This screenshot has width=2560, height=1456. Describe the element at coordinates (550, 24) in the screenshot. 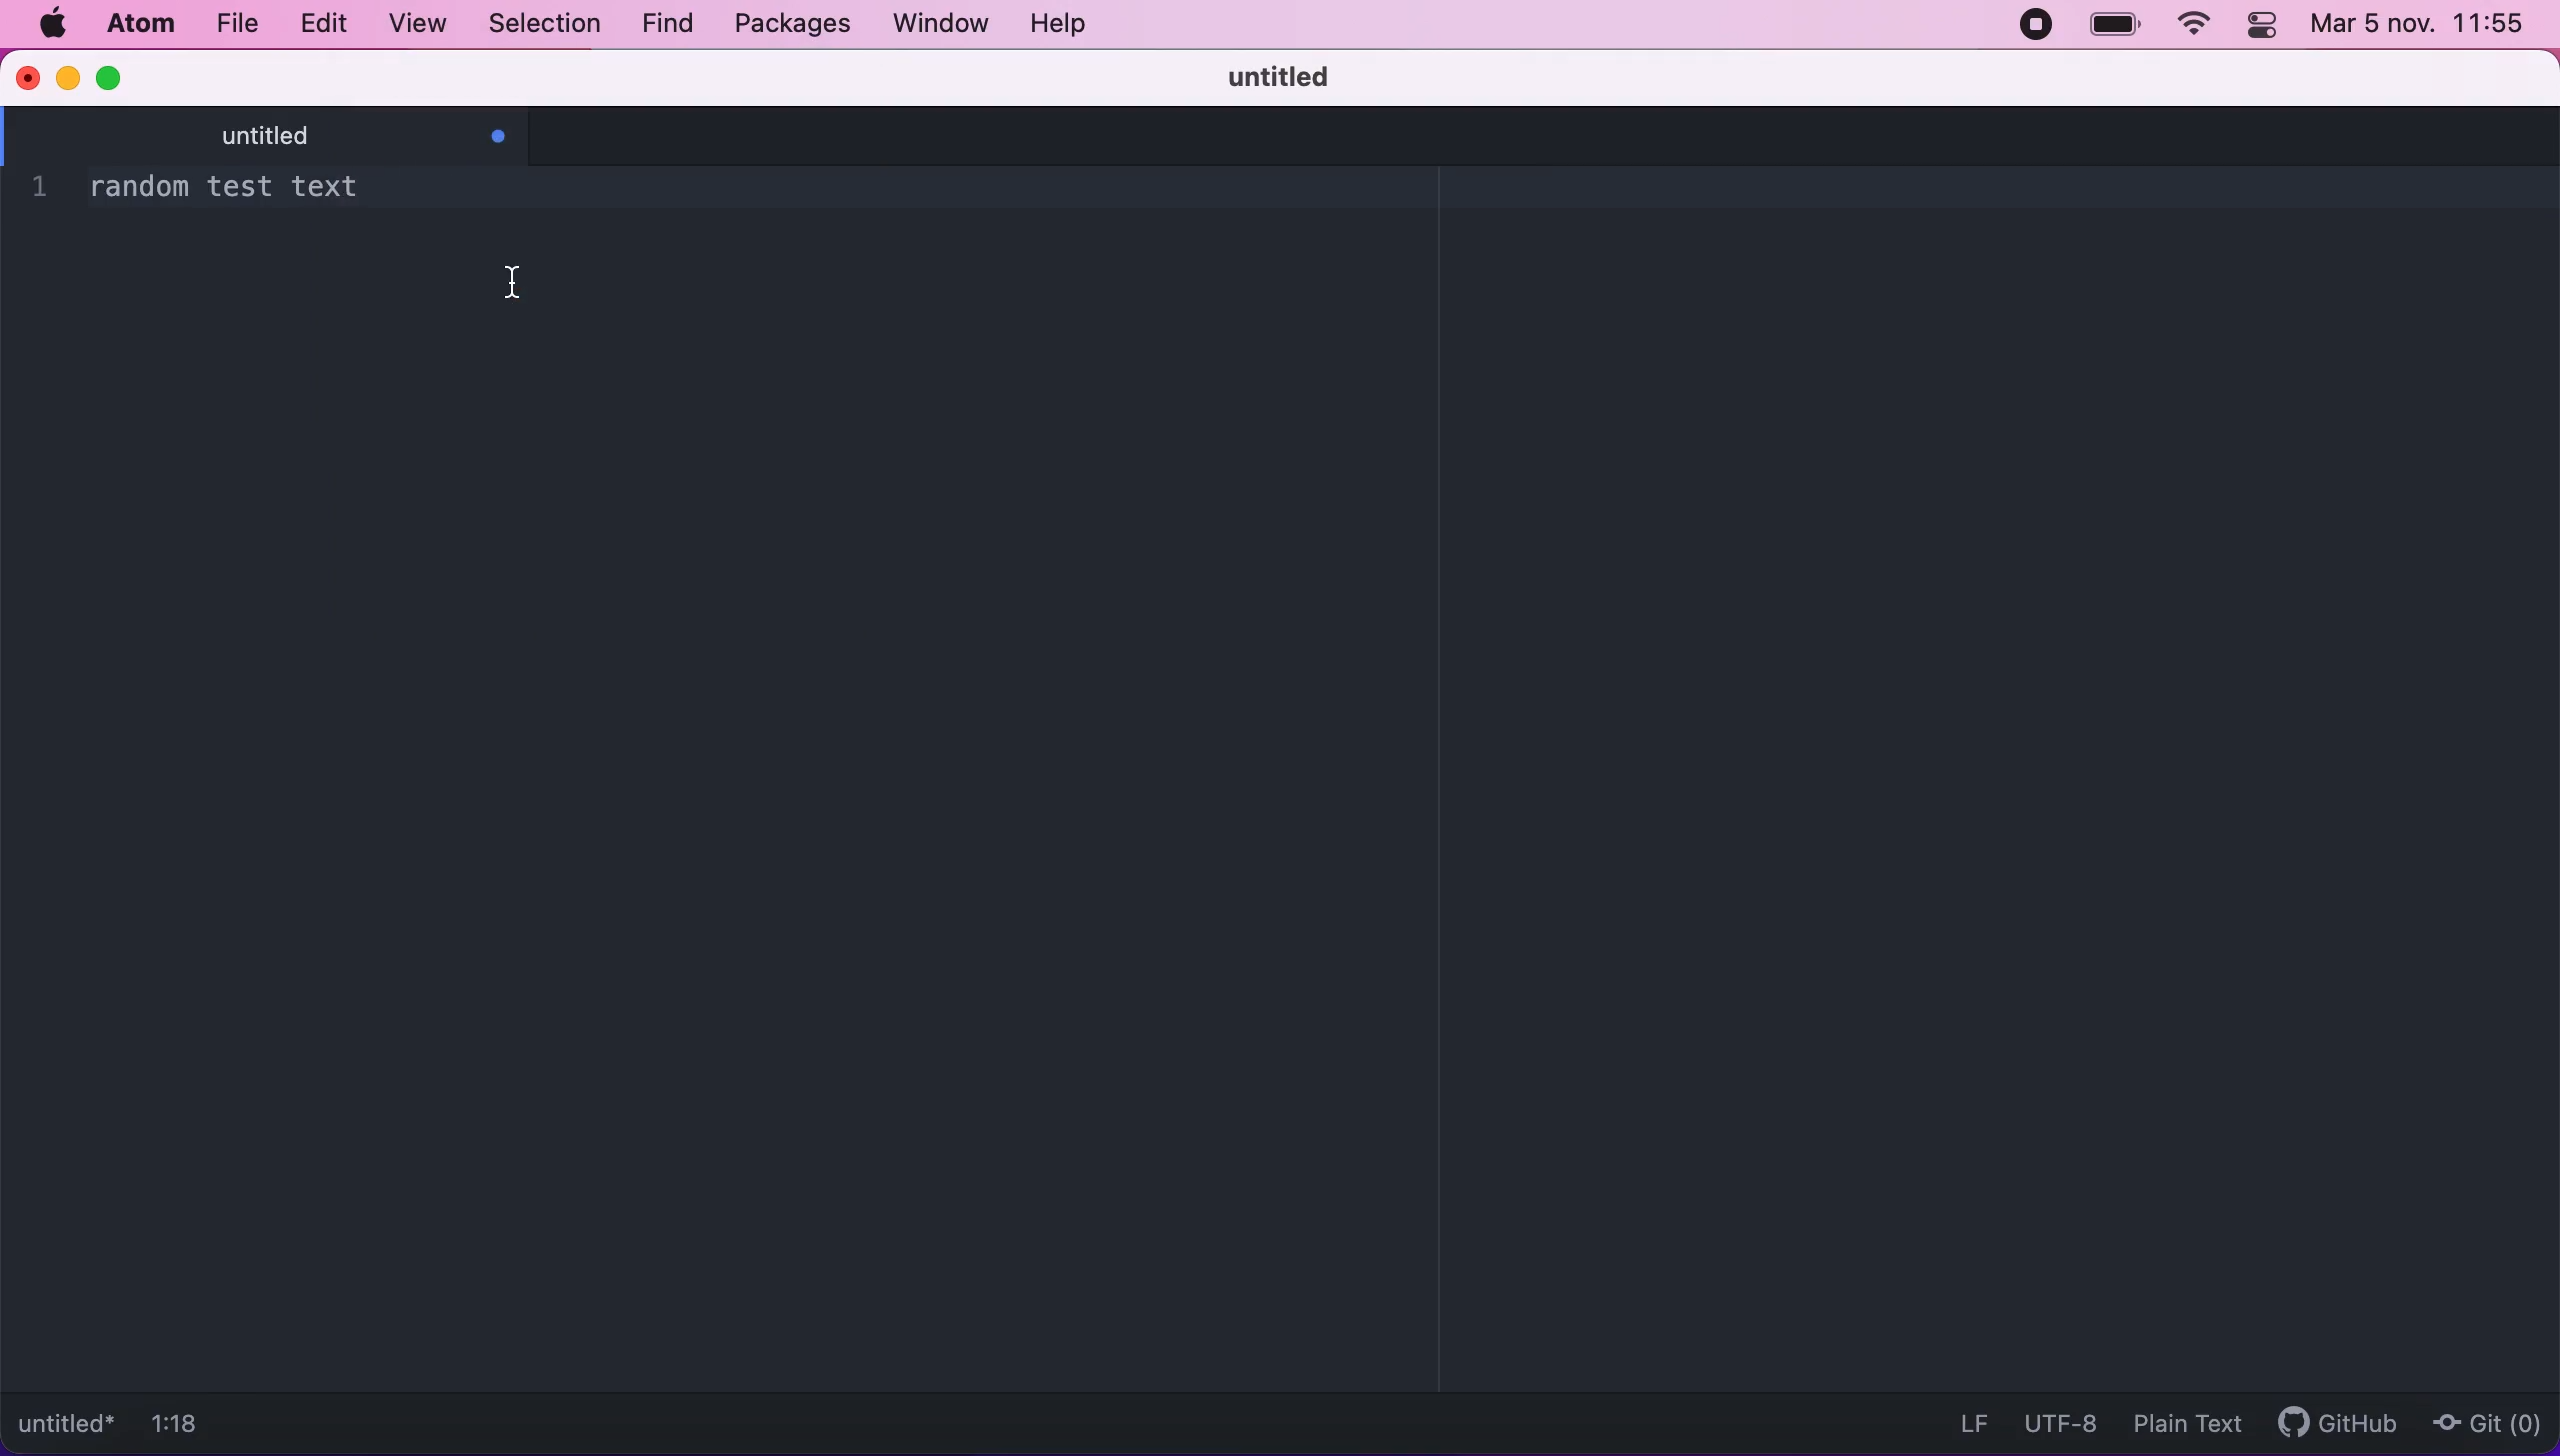

I see `selection` at that location.